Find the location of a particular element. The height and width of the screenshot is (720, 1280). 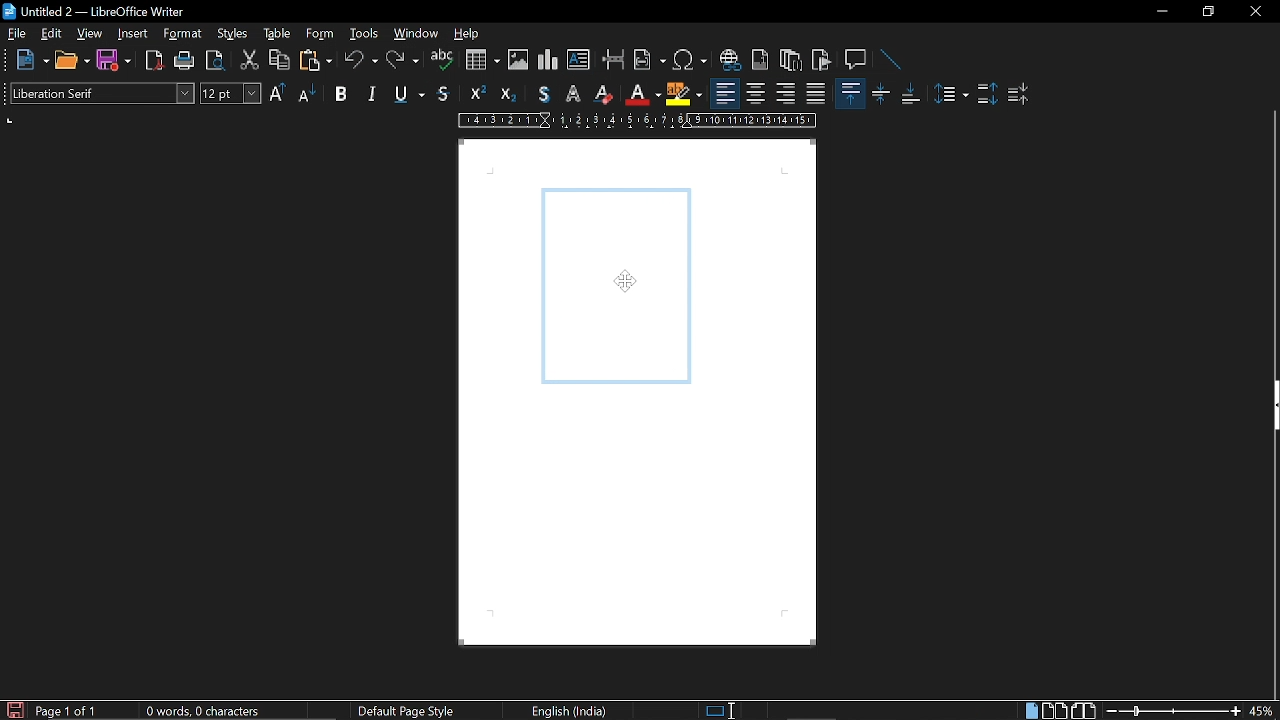

insert is located at coordinates (133, 34).